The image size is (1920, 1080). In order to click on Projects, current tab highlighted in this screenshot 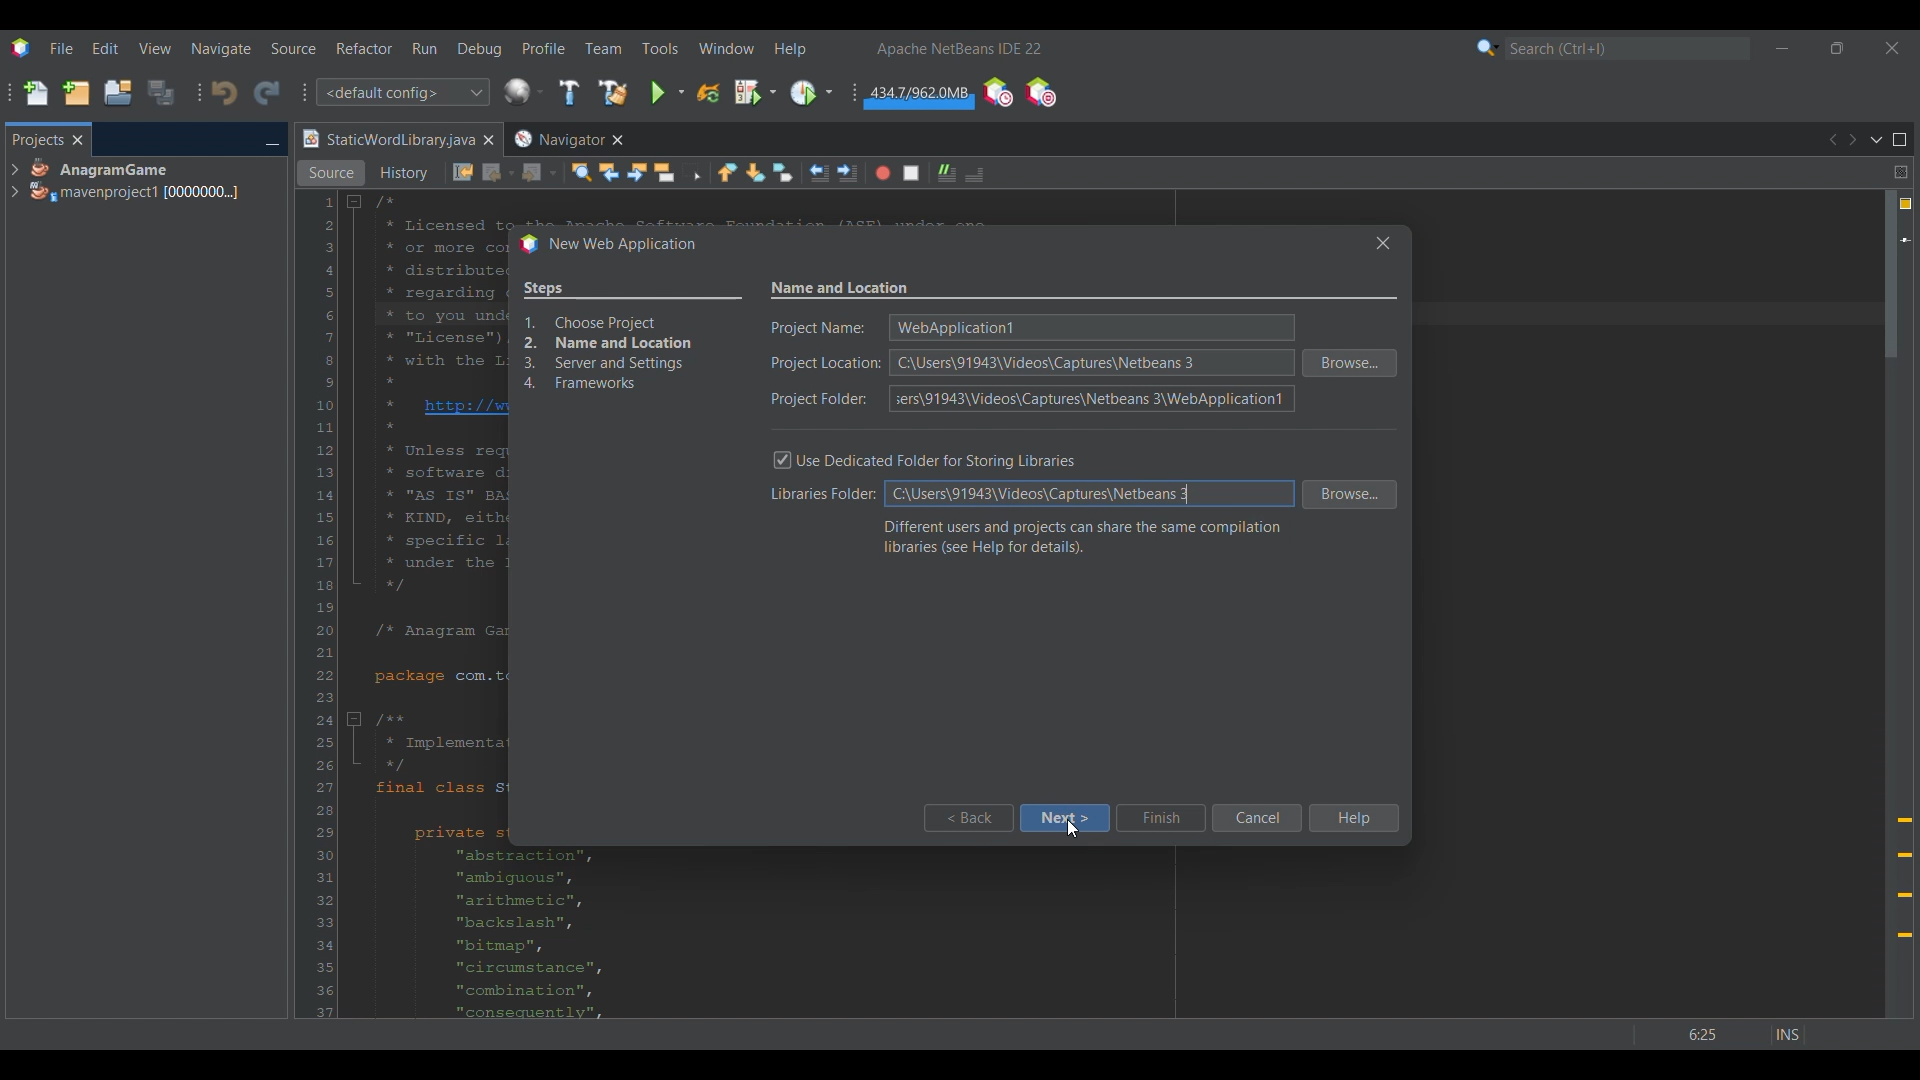, I will do `click(37, 138)`.